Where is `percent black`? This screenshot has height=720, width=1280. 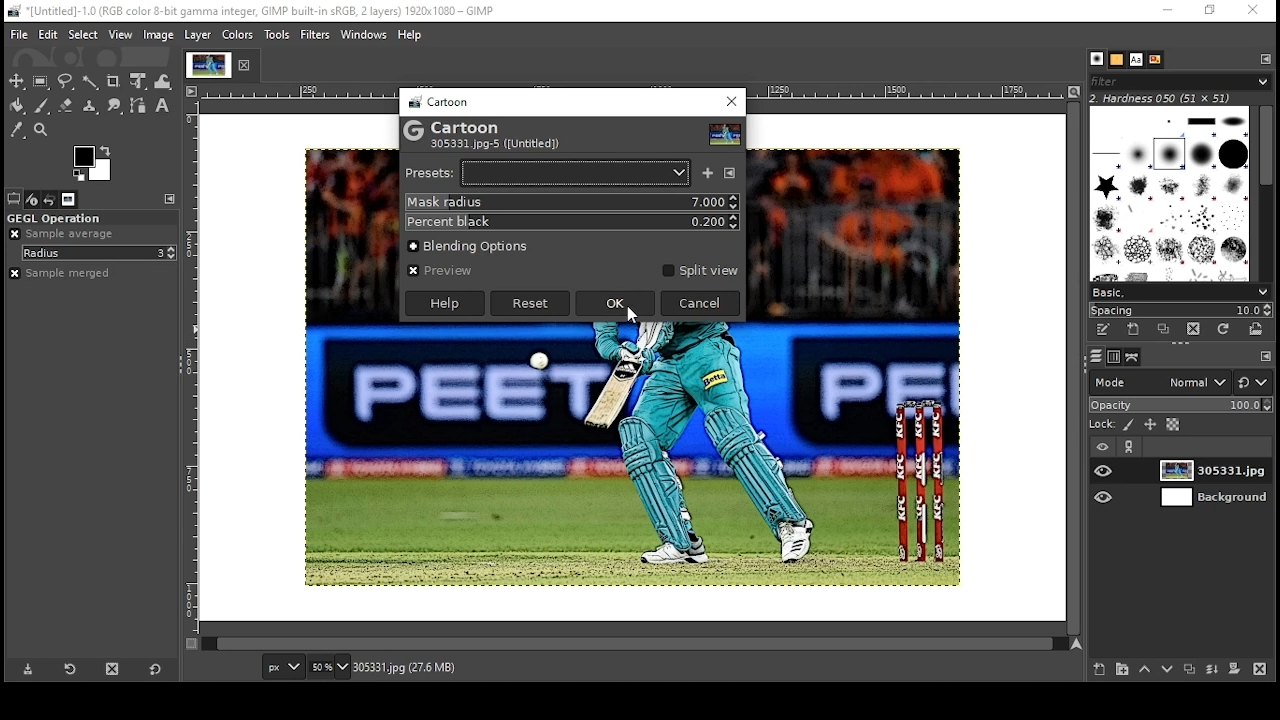
percent black is located at coordinates (573, 221).